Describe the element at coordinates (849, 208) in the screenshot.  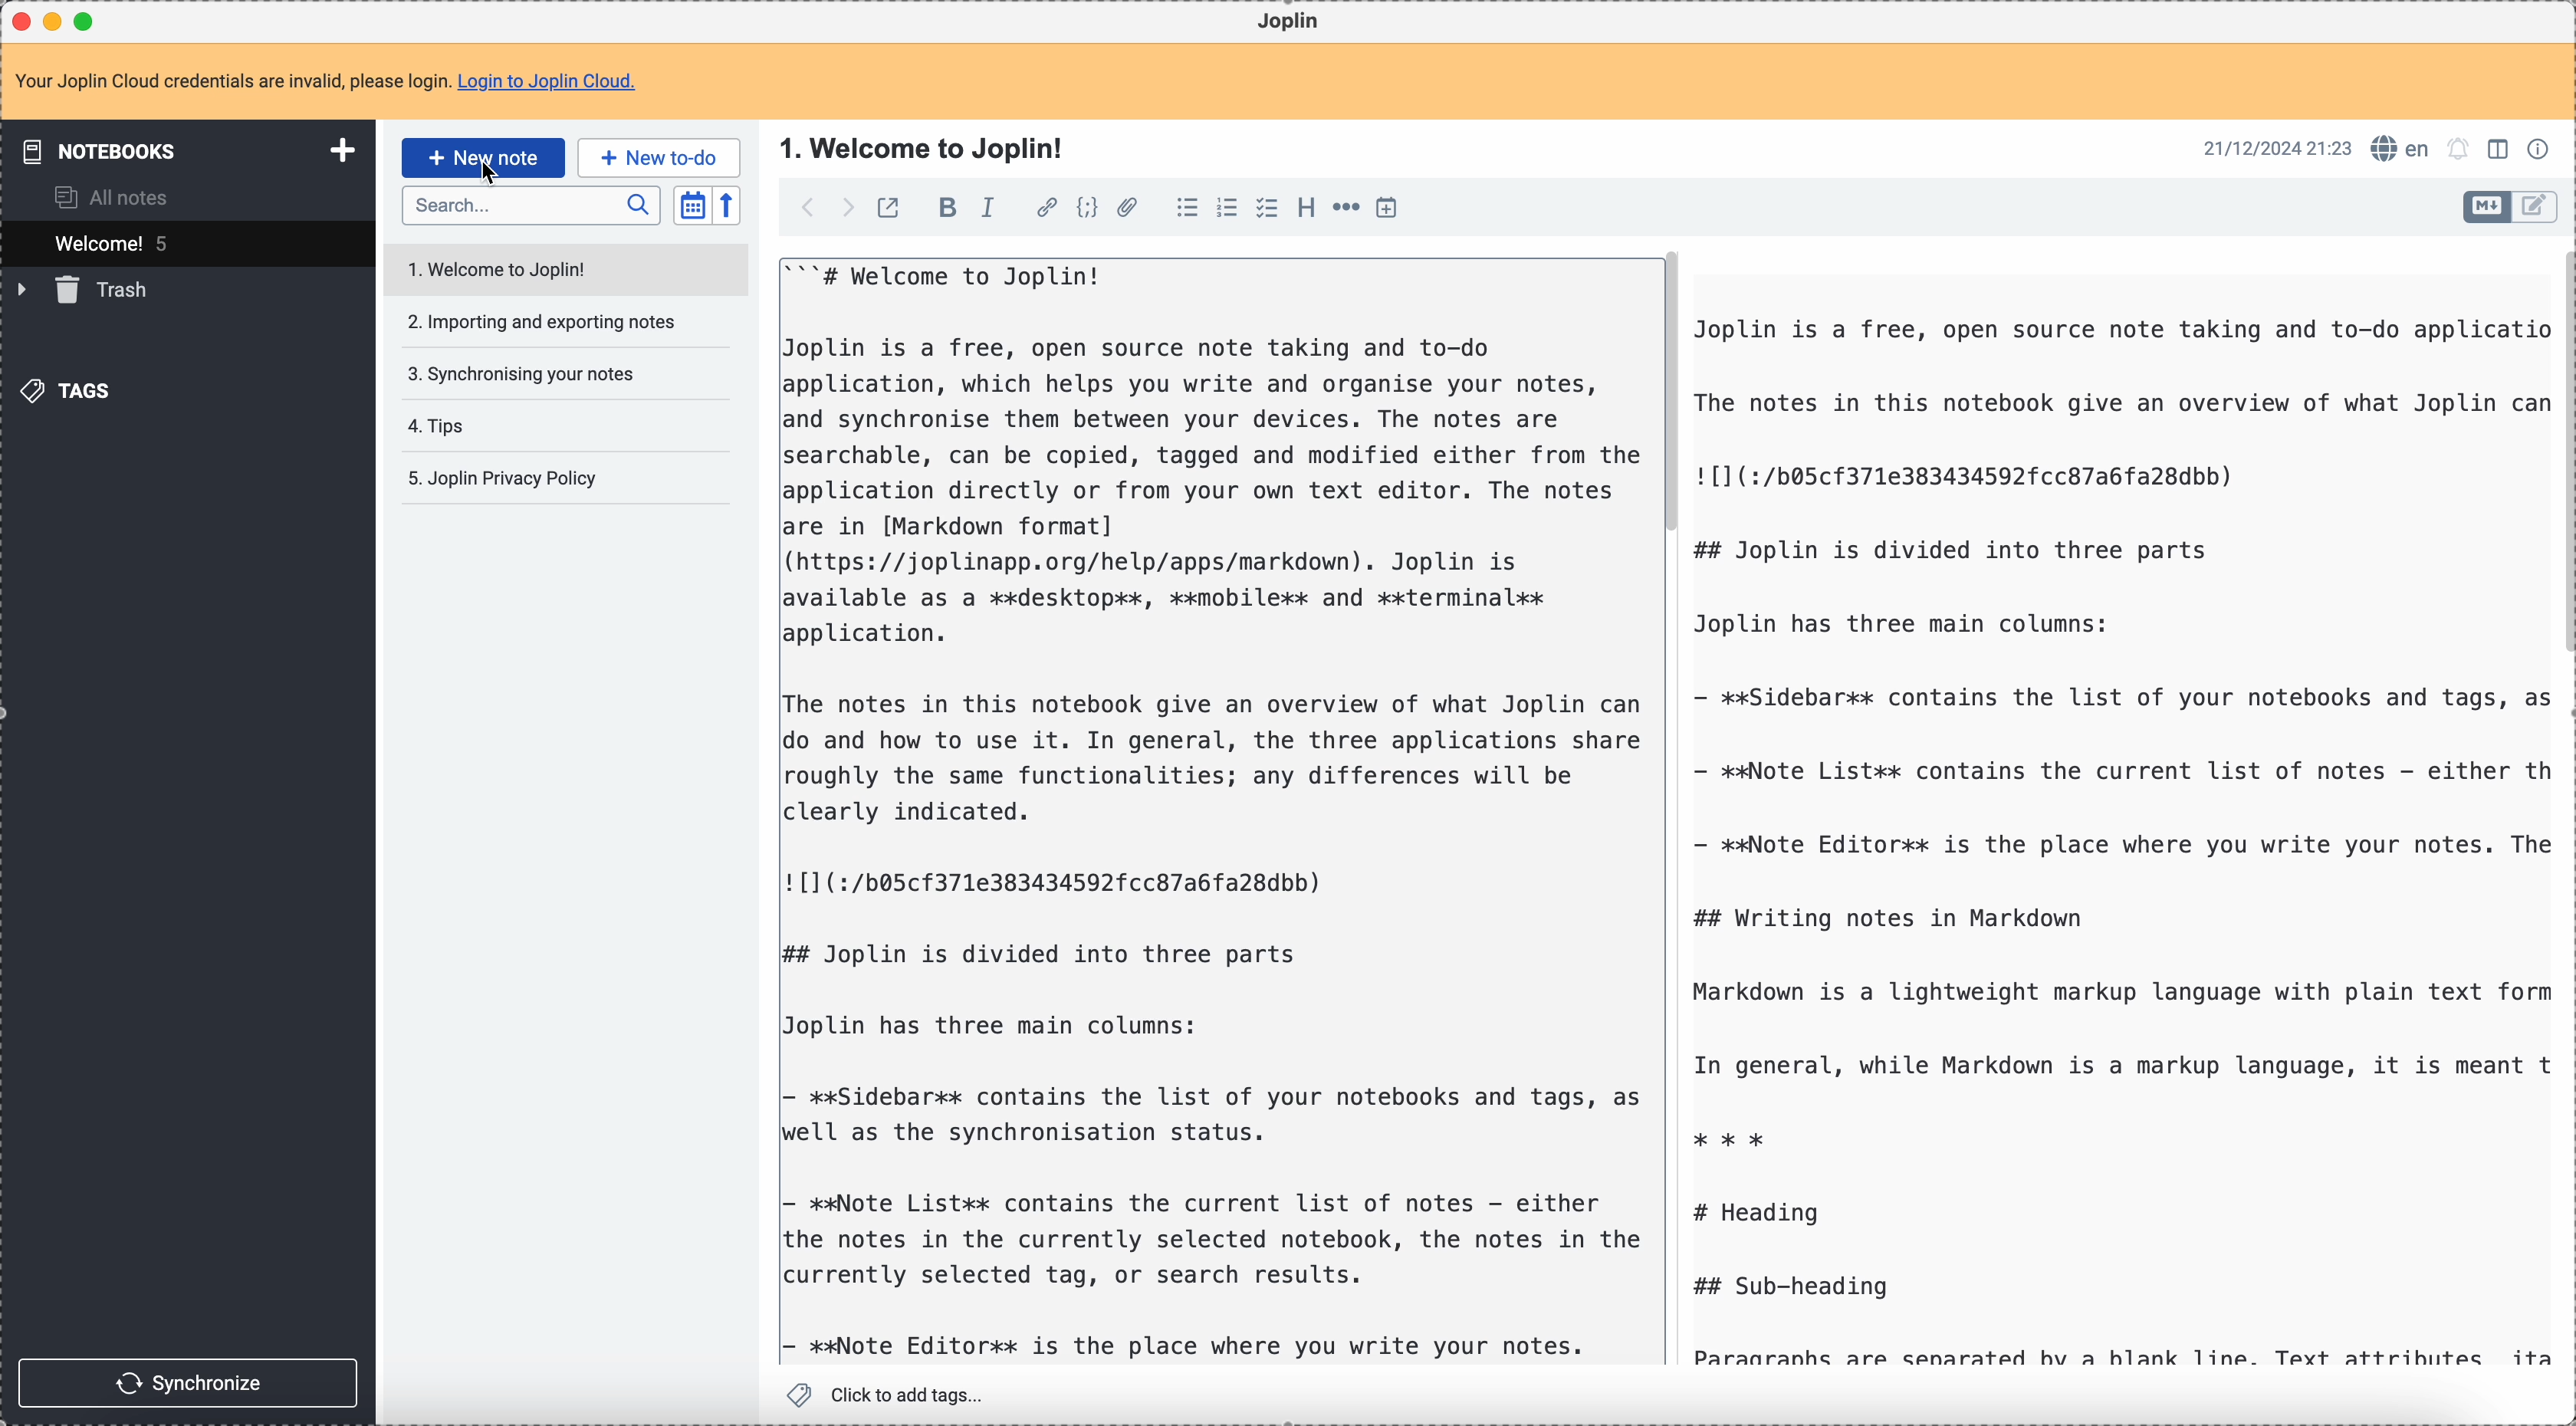
I see `foward` at that location.